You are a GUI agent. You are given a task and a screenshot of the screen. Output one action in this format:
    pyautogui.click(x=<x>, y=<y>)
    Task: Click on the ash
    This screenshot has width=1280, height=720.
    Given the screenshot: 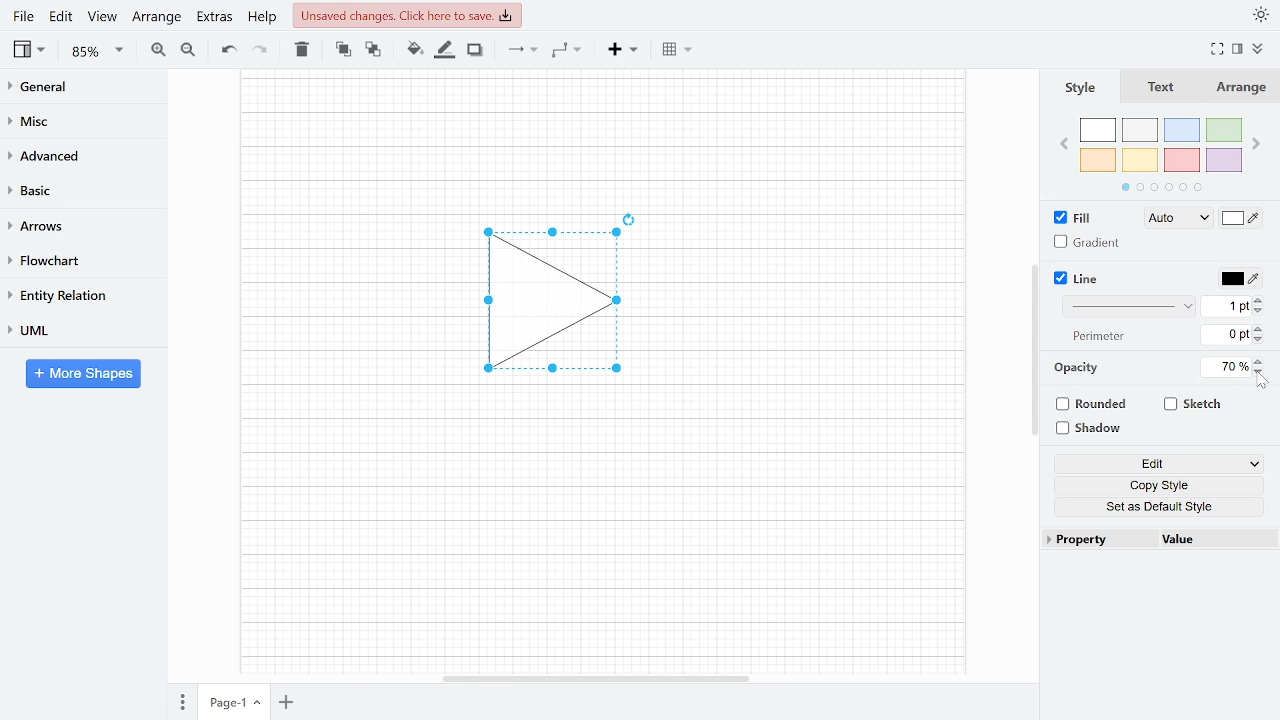 What is the action you would take?
    pyautogui.click(x=1142, y=131)
    